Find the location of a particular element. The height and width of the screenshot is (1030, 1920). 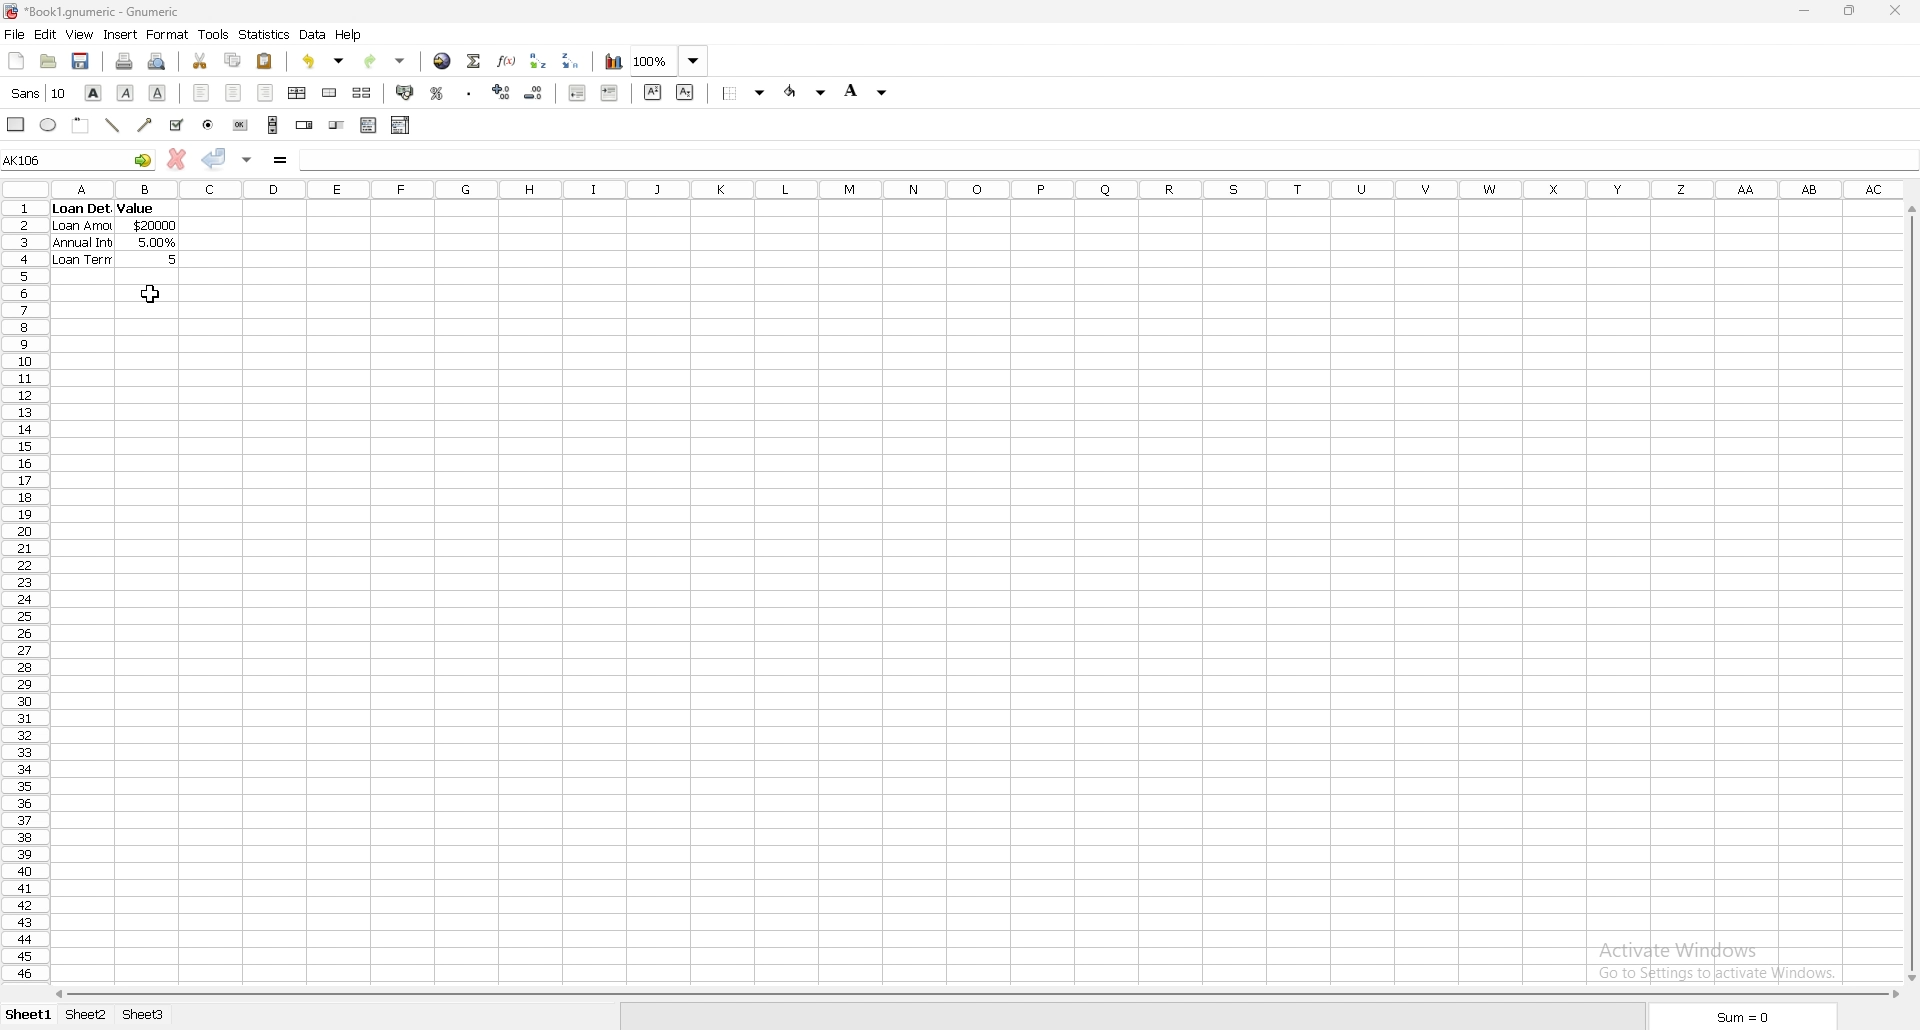

border is located at coordinates (744, 92).